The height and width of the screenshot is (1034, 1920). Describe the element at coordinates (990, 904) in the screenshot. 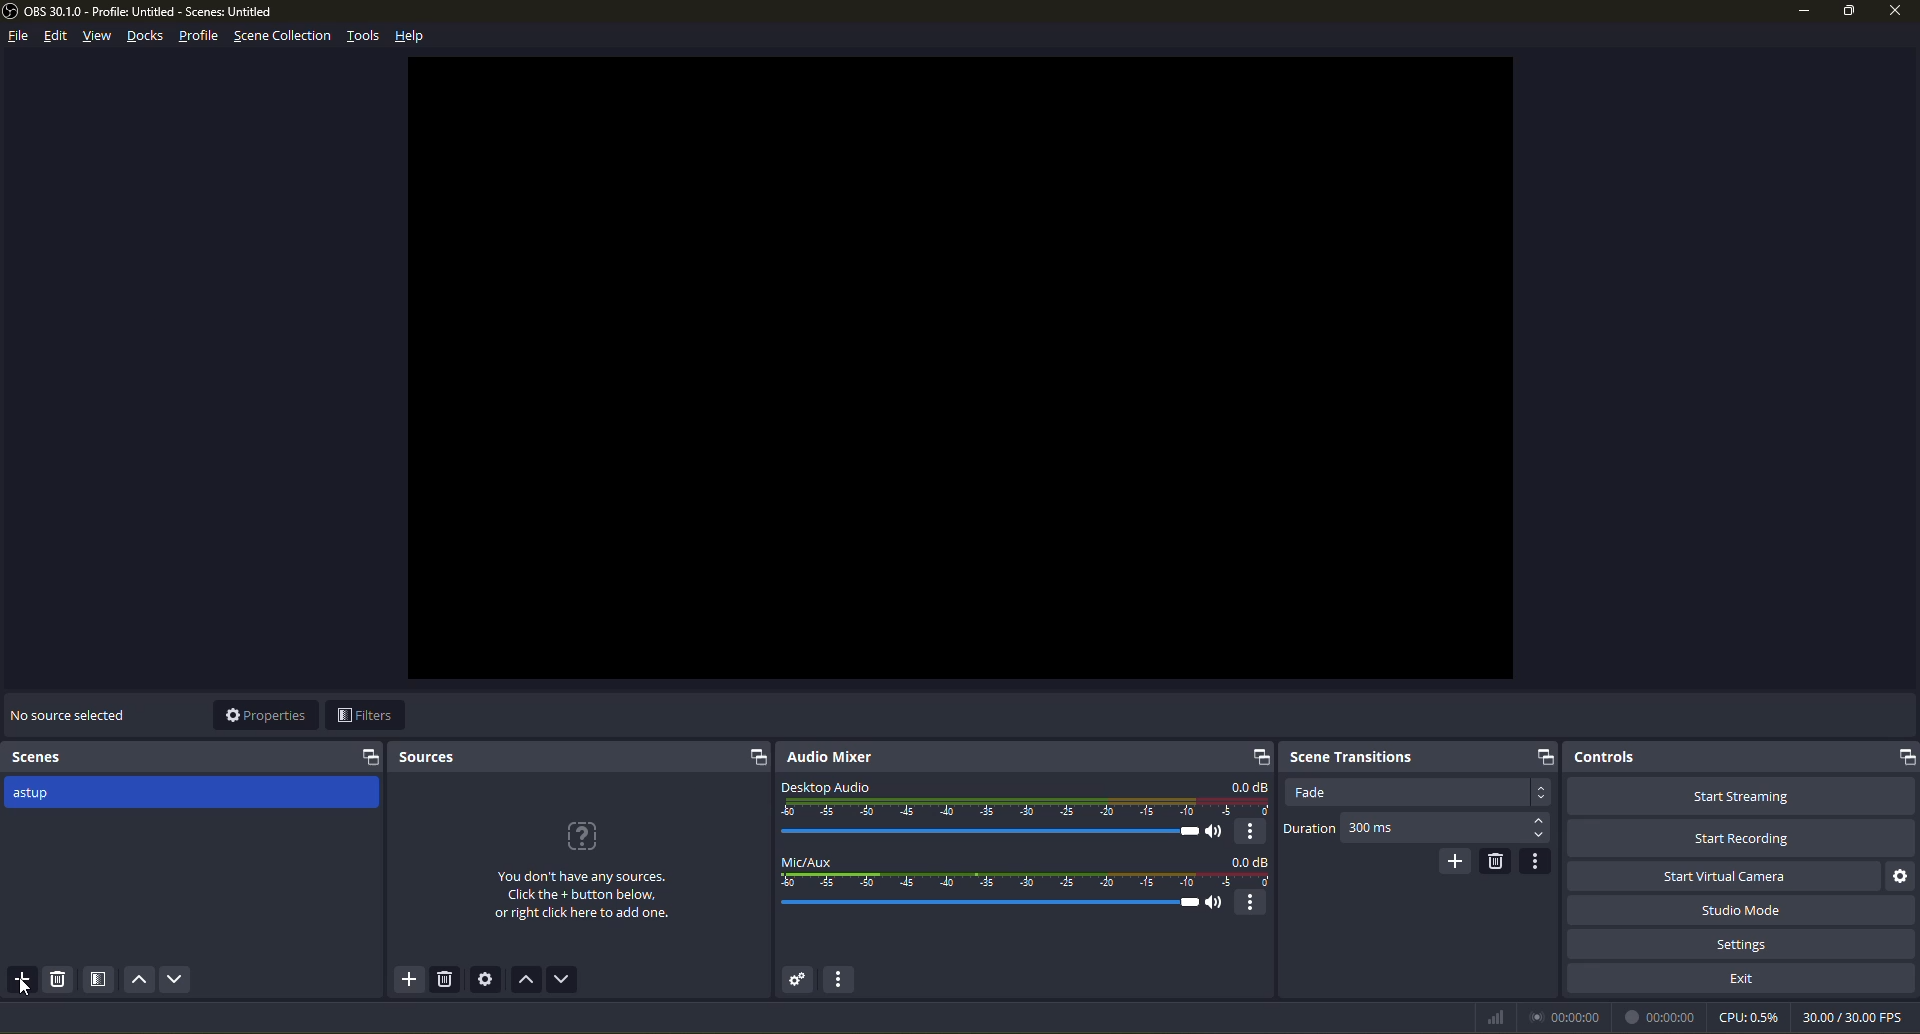

I see `sound level` at that location.